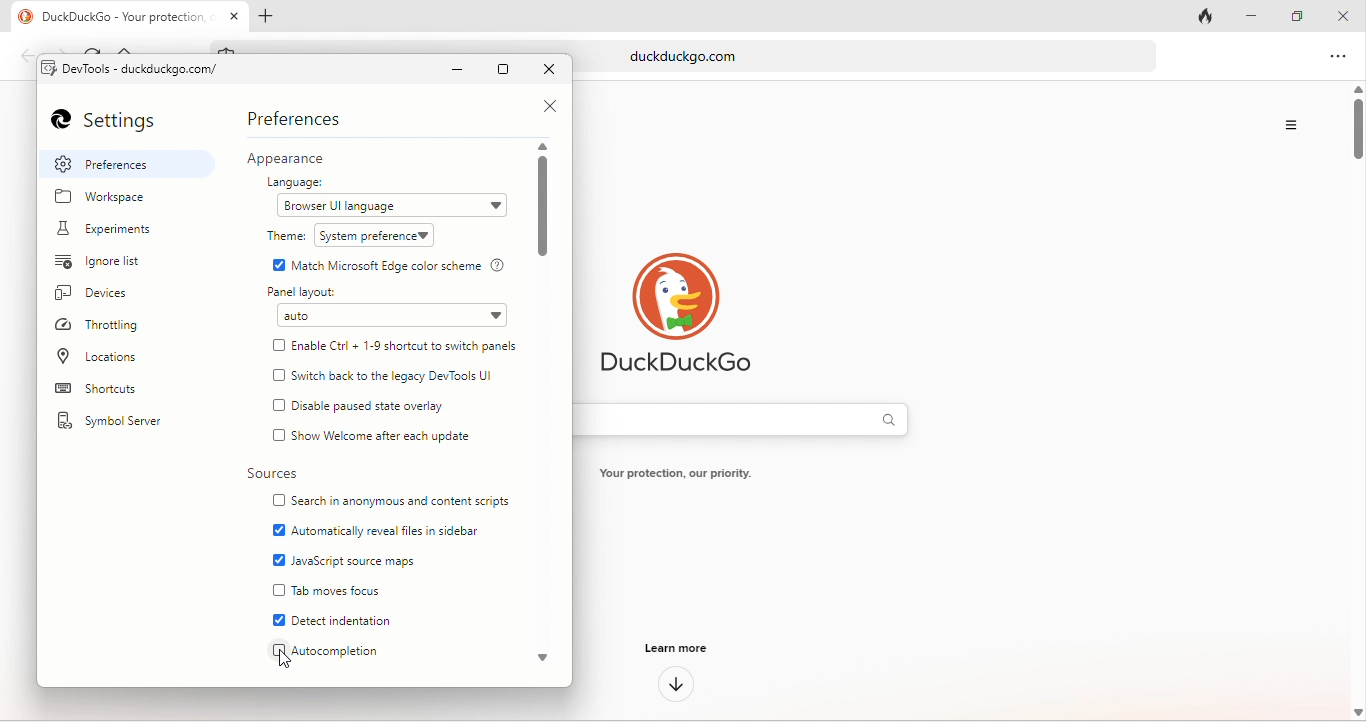  Describe the element at coordinates (410, 344) in the screenshot. I see `enable ctrl+1-9 shortcuts to switch panels` at that location.